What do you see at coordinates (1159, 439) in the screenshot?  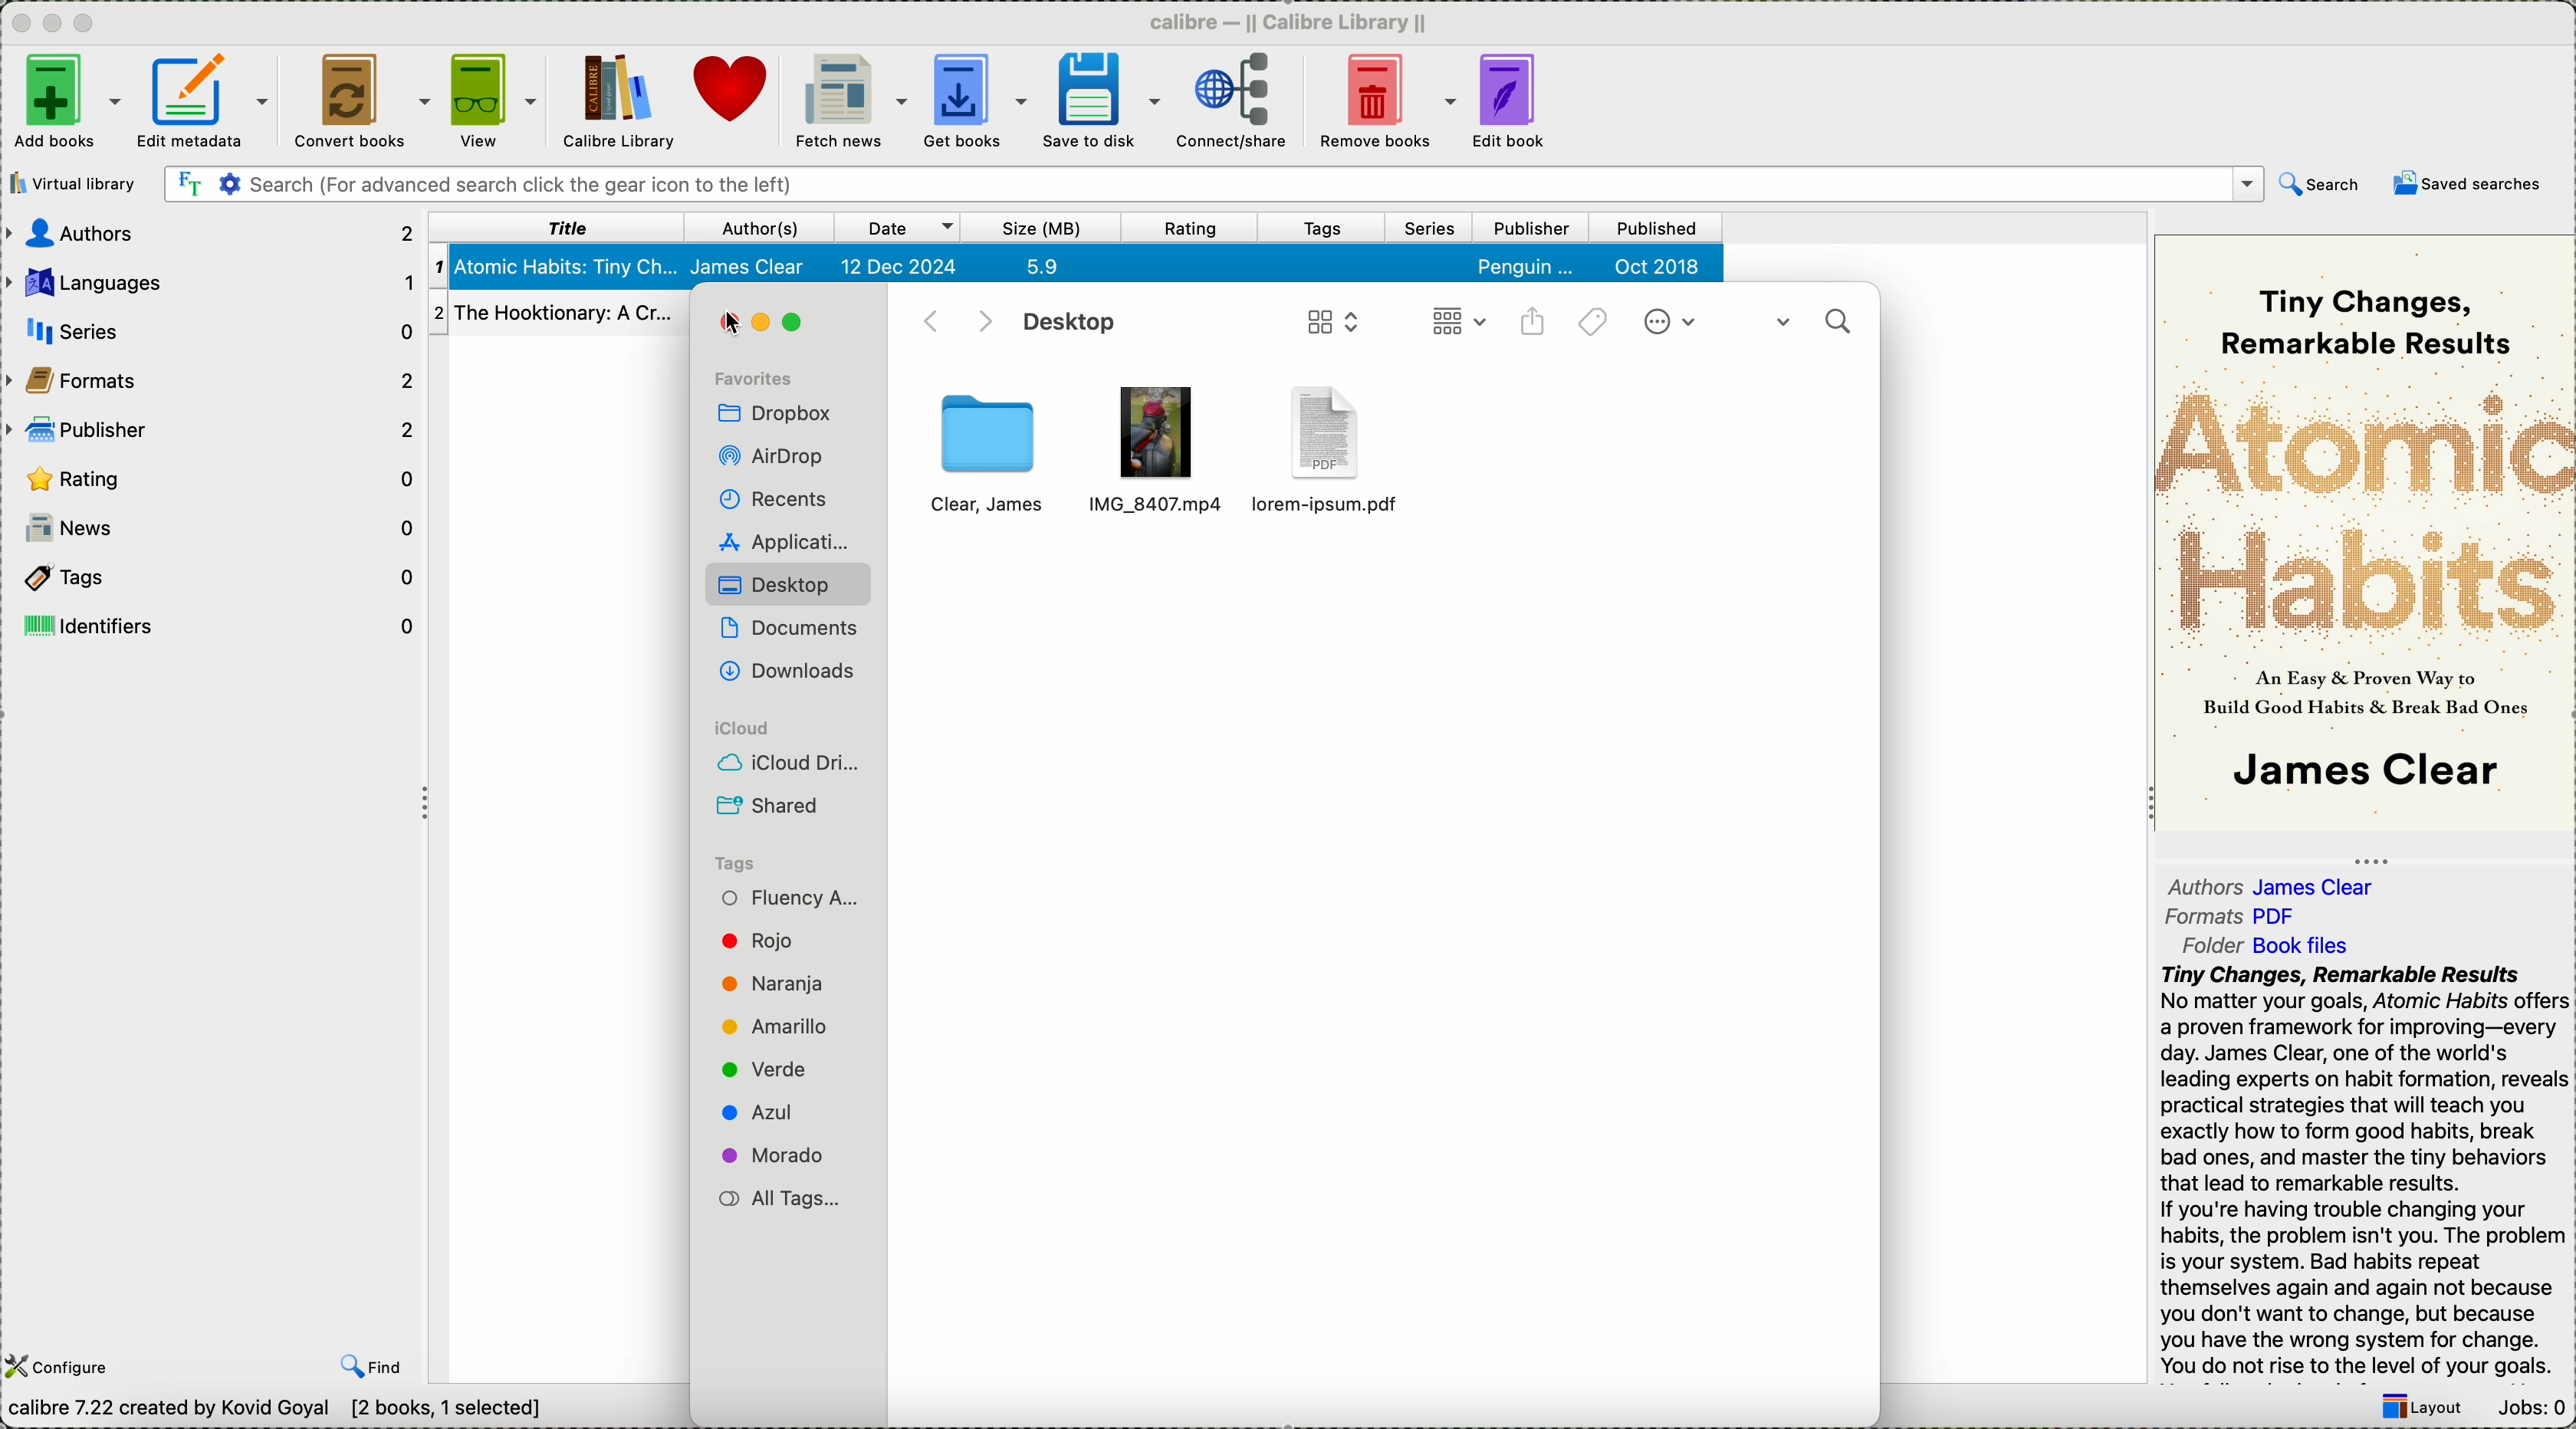 I see `file` at bounding box center [1159, 439].